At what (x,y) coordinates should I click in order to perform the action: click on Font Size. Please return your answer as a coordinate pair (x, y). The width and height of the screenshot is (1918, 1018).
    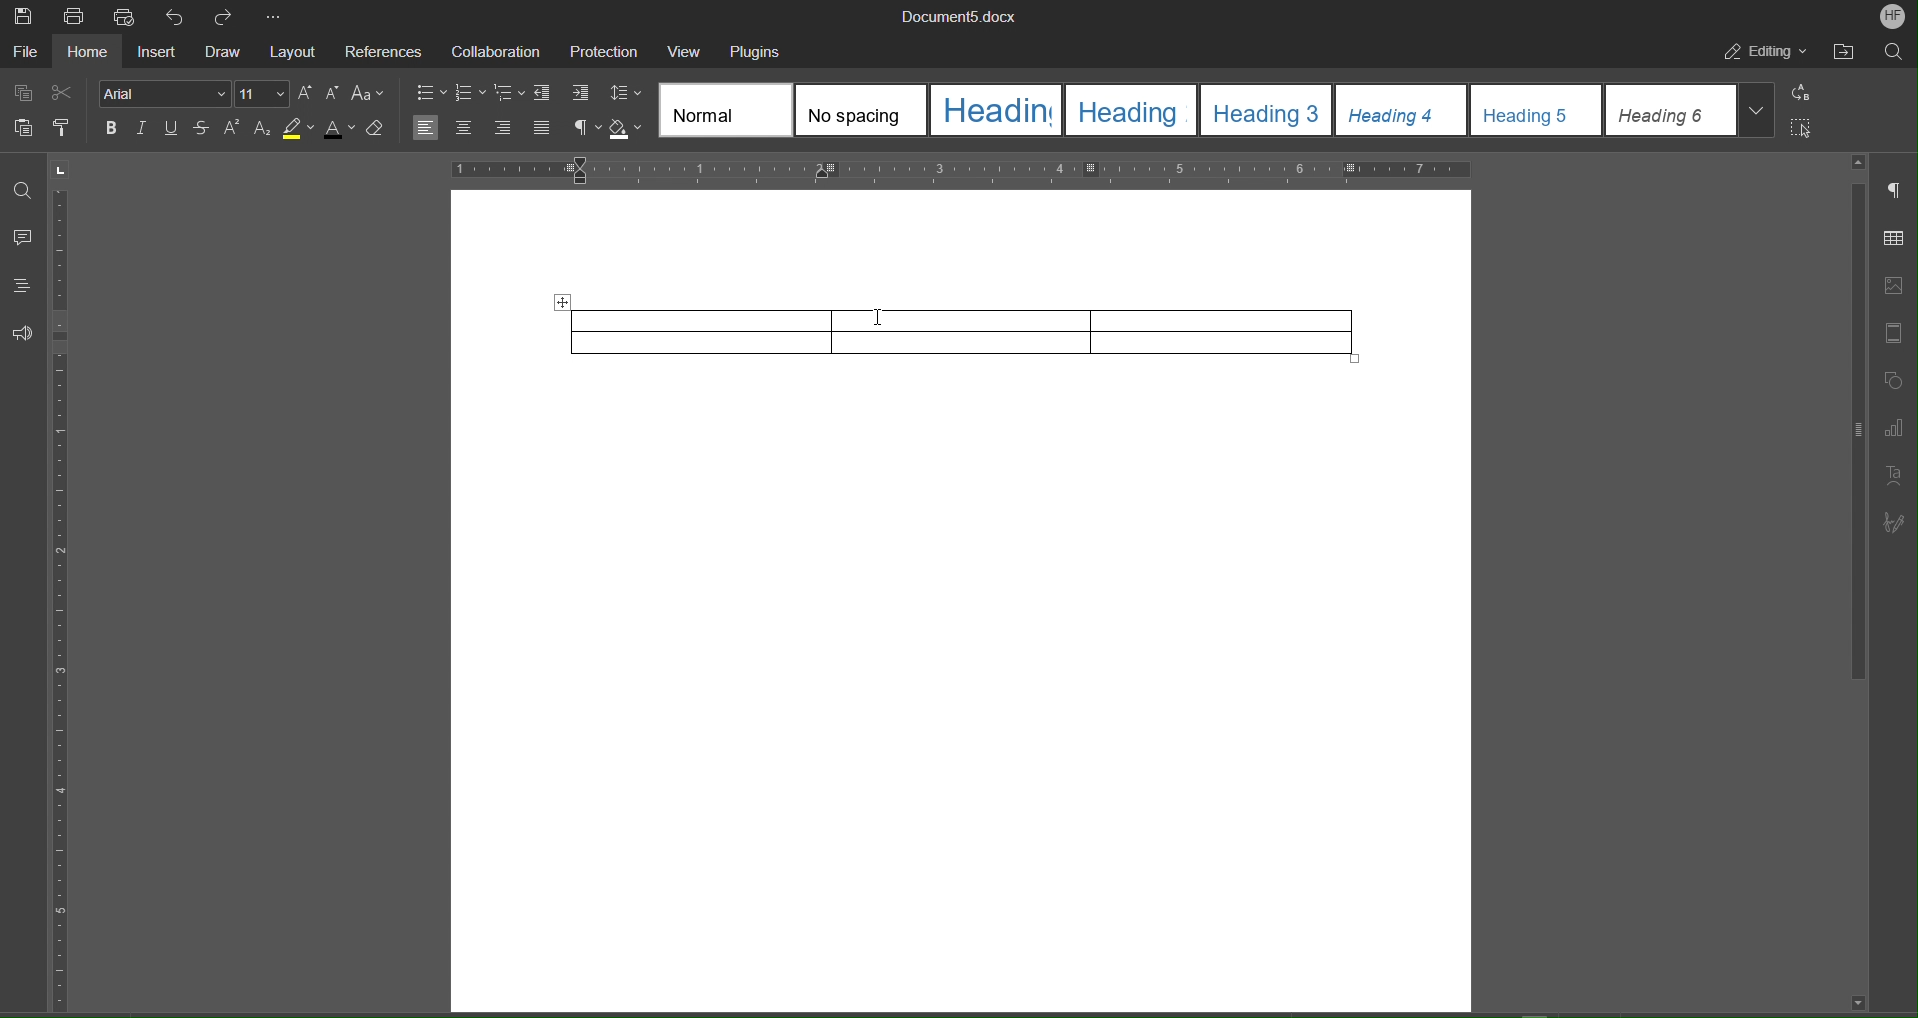
    Looking at the image, I should click on (261, 94).